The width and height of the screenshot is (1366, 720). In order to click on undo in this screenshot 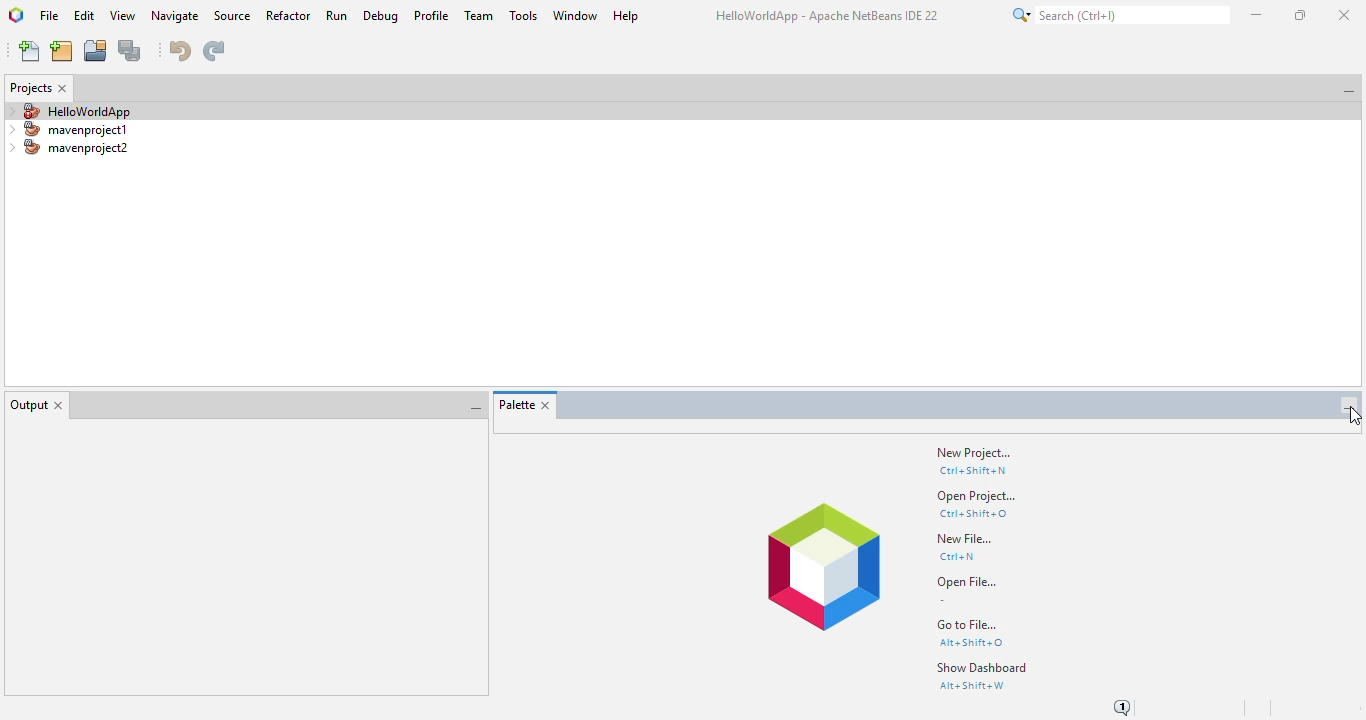, I will do `click(181, 50)`.